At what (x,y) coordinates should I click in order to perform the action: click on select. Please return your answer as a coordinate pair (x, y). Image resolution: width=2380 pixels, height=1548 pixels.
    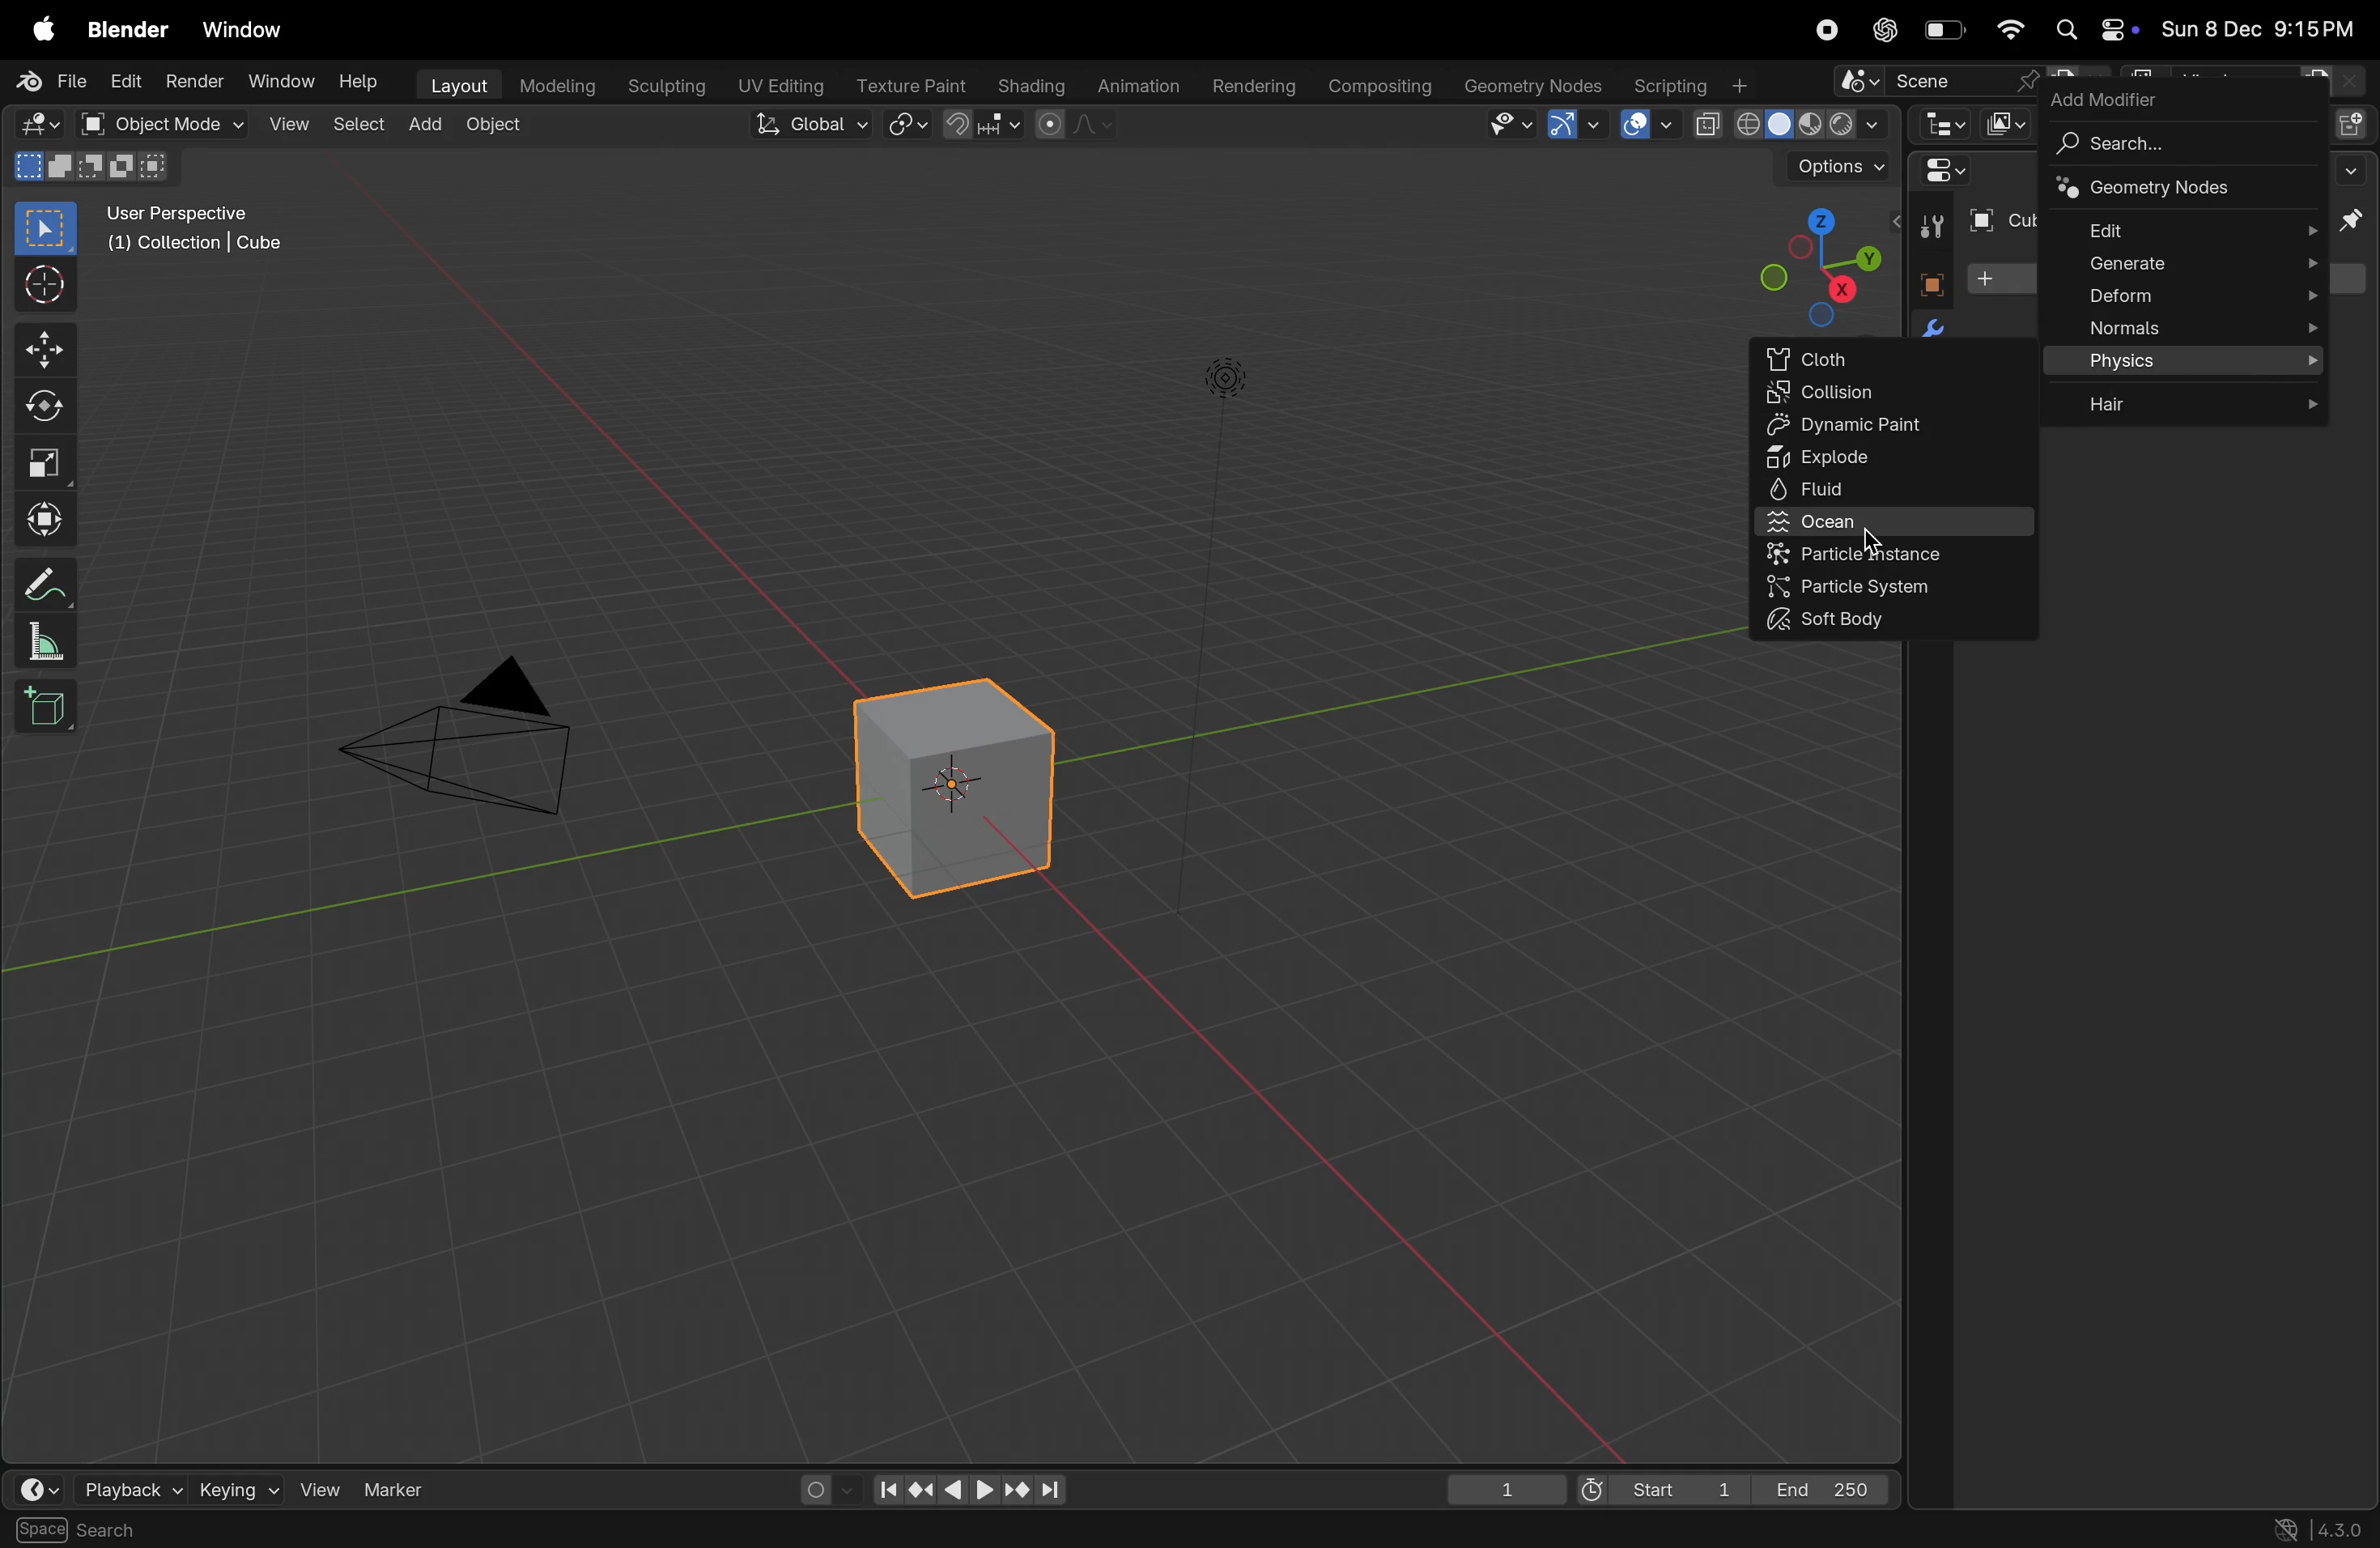
    Looking at the image, I should click on (362, 124).